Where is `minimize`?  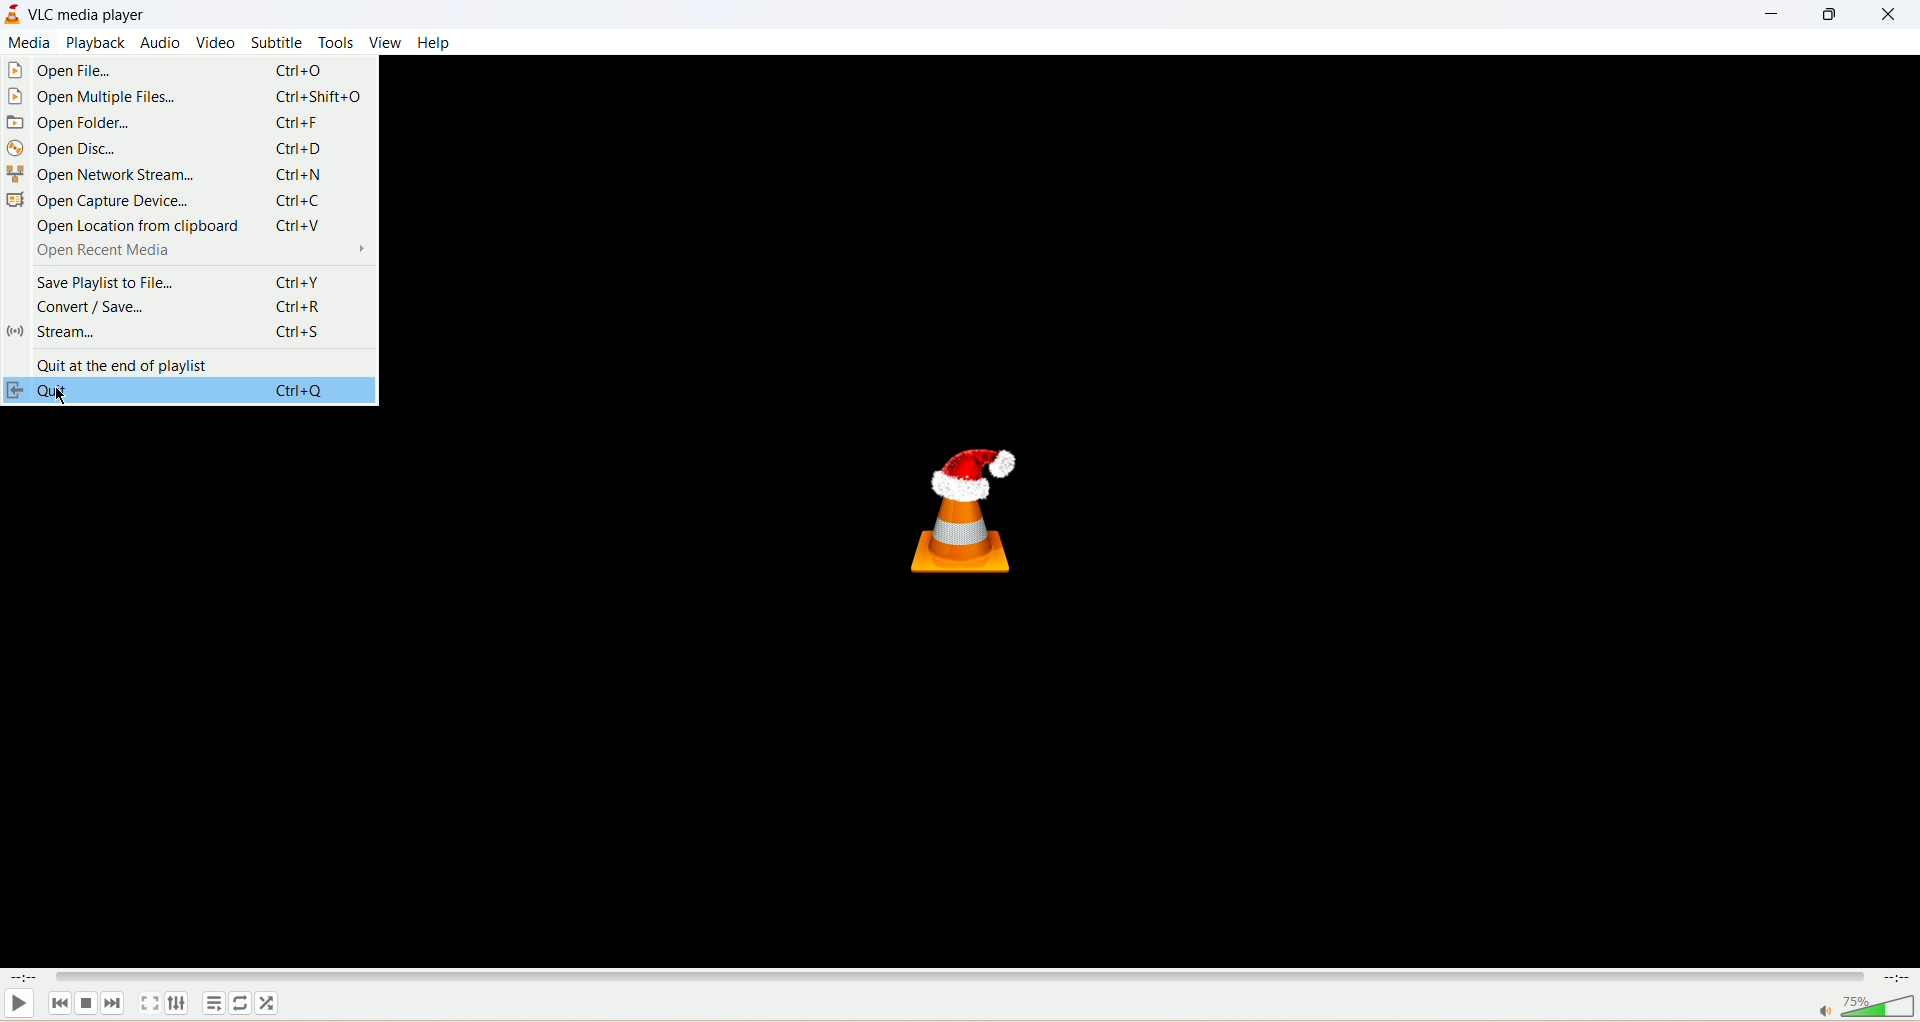 minimize is located at coordinates (1764, 14).